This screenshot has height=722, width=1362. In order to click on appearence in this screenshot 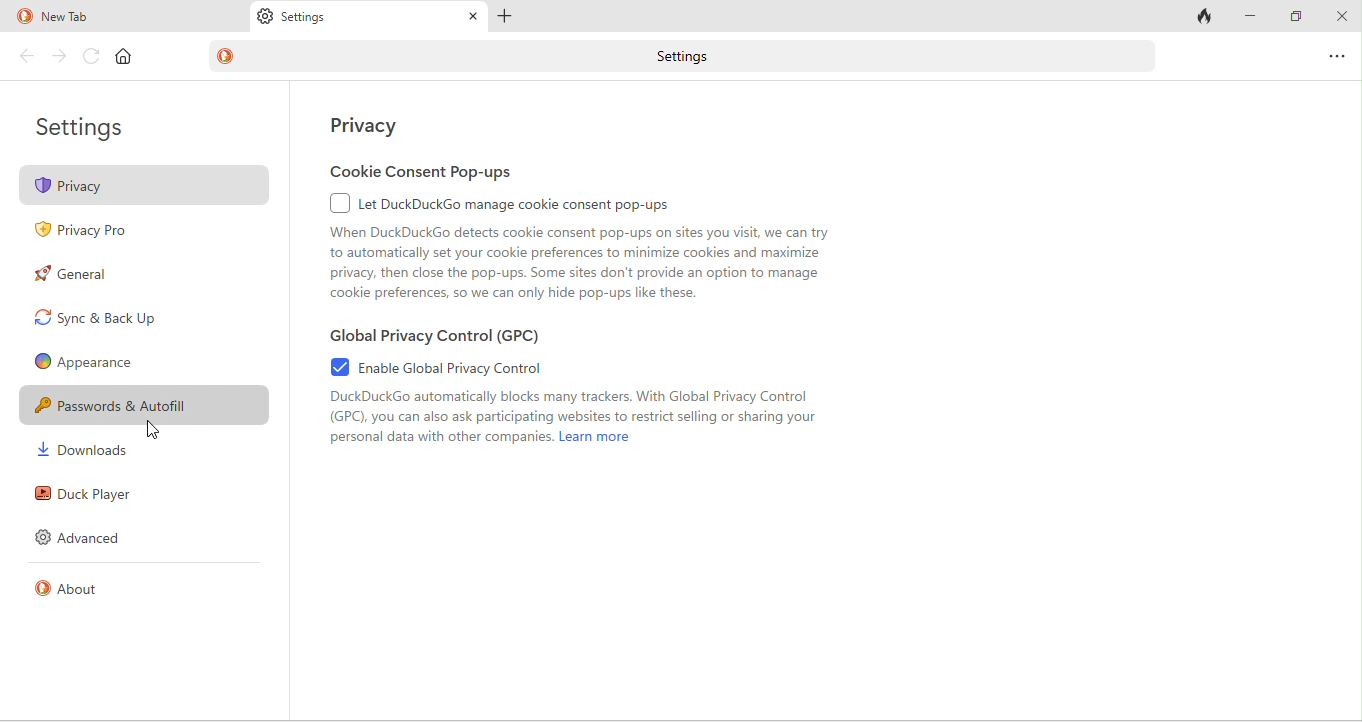, I will do `click(90, 360)`.